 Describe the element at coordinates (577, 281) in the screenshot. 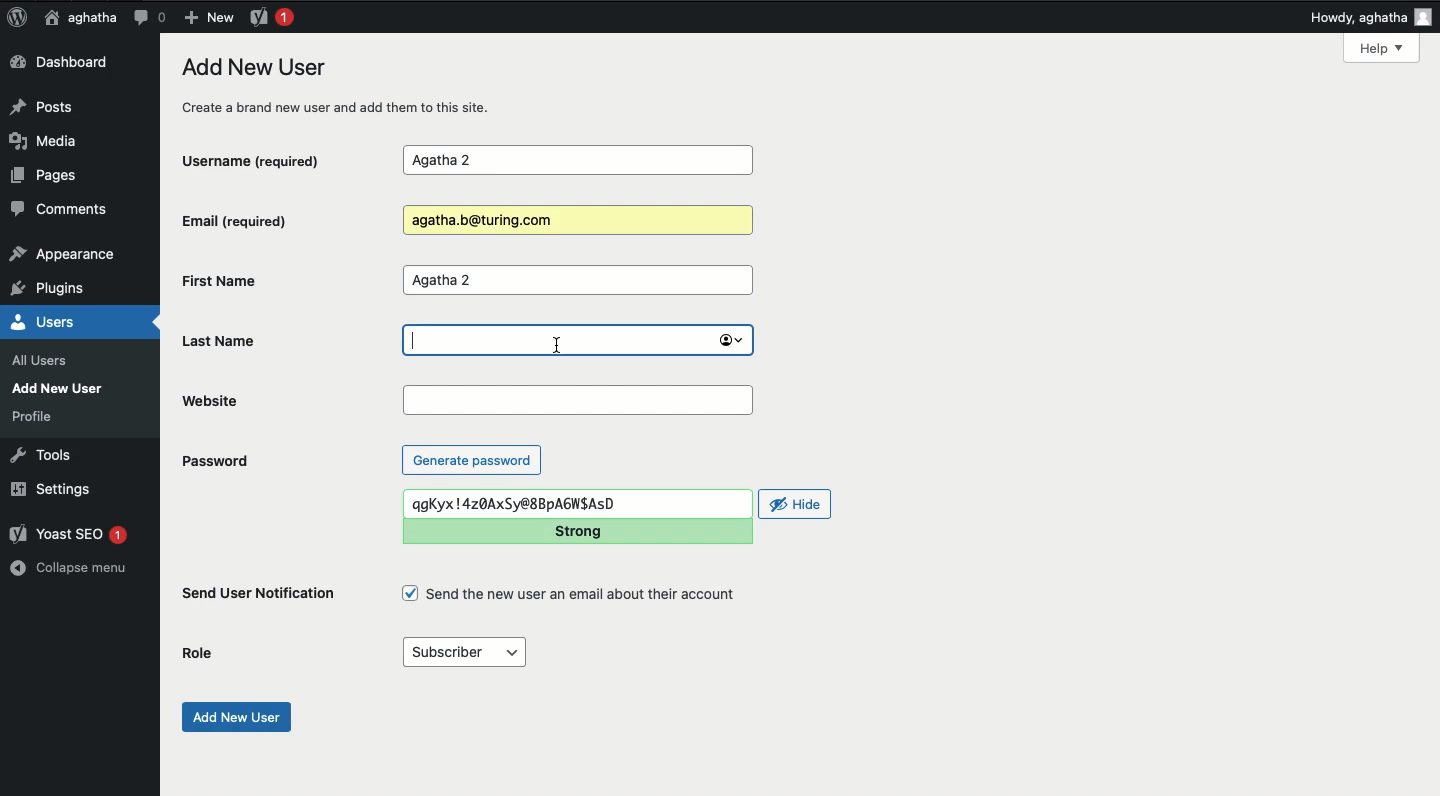

I see `Agatha 2` at that location.